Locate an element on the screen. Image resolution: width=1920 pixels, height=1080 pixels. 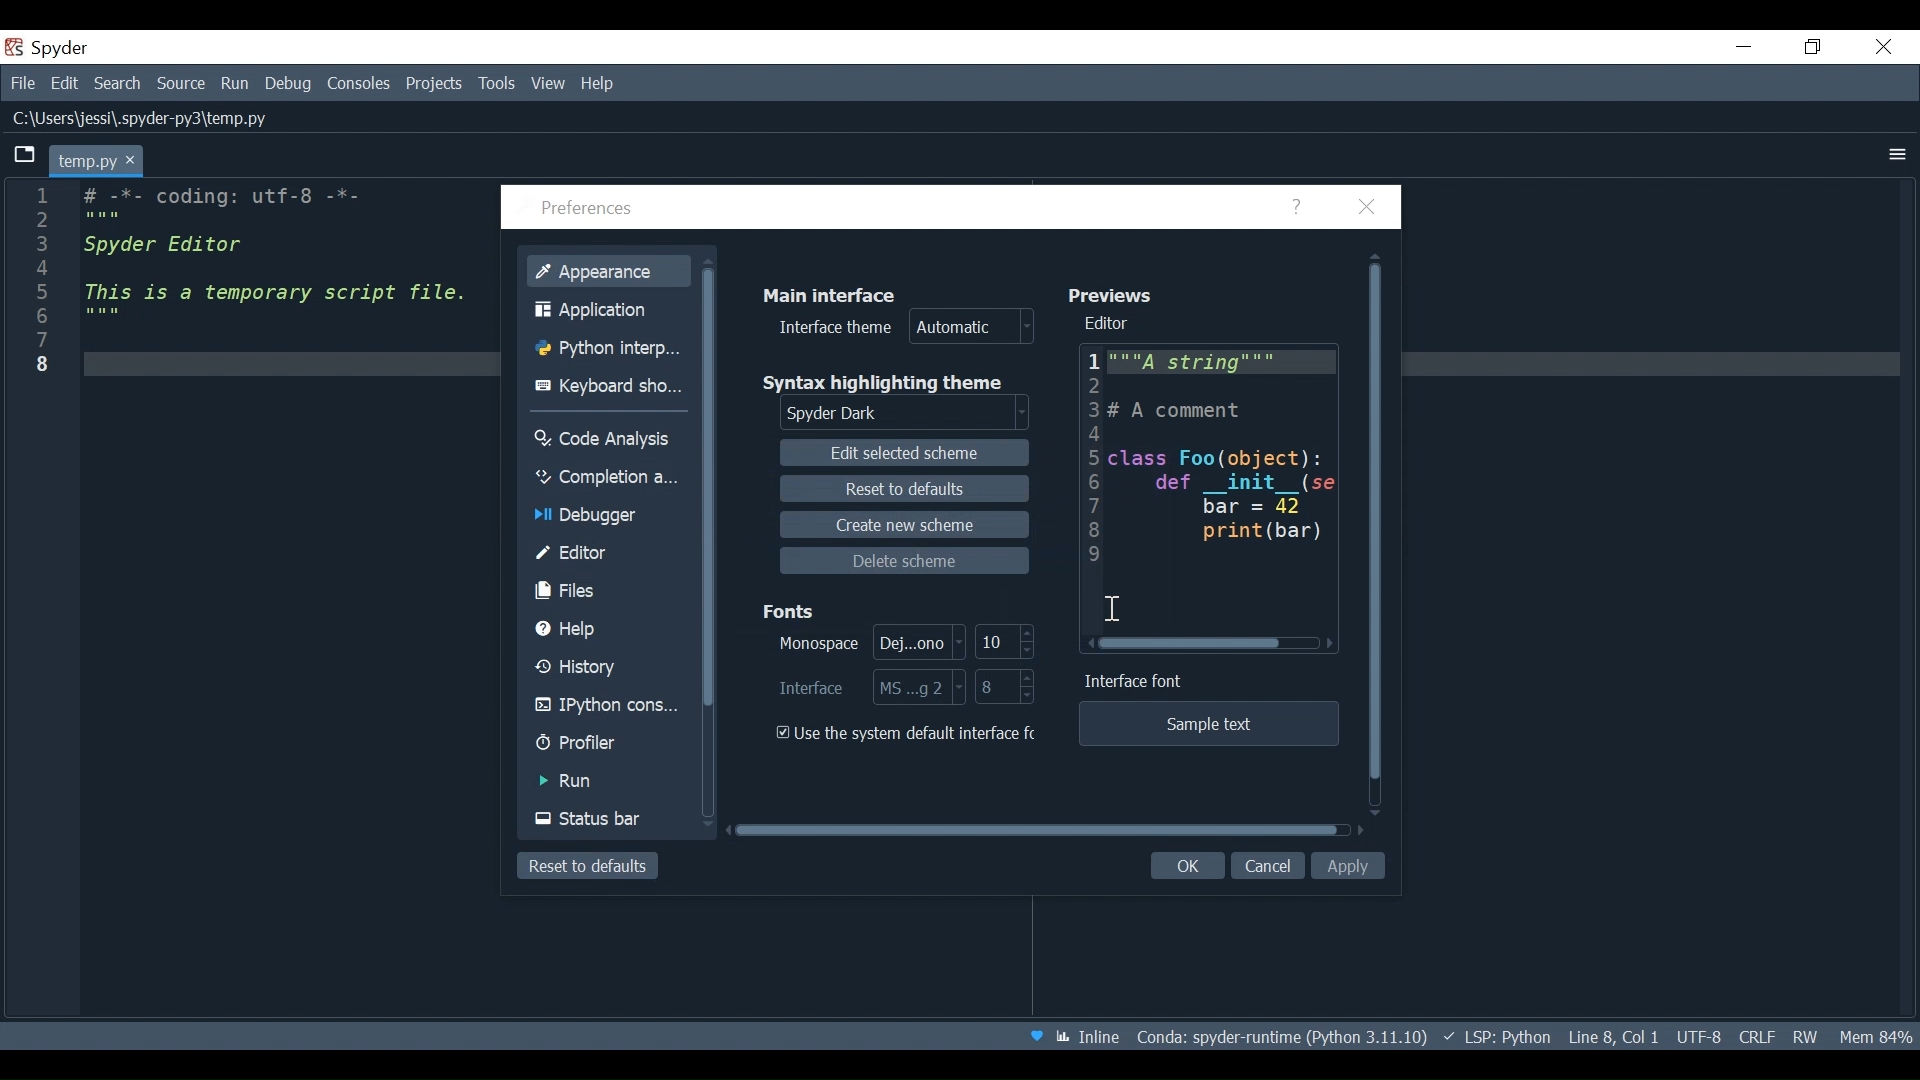
Delete scheme is located at coordinates (905, 561).